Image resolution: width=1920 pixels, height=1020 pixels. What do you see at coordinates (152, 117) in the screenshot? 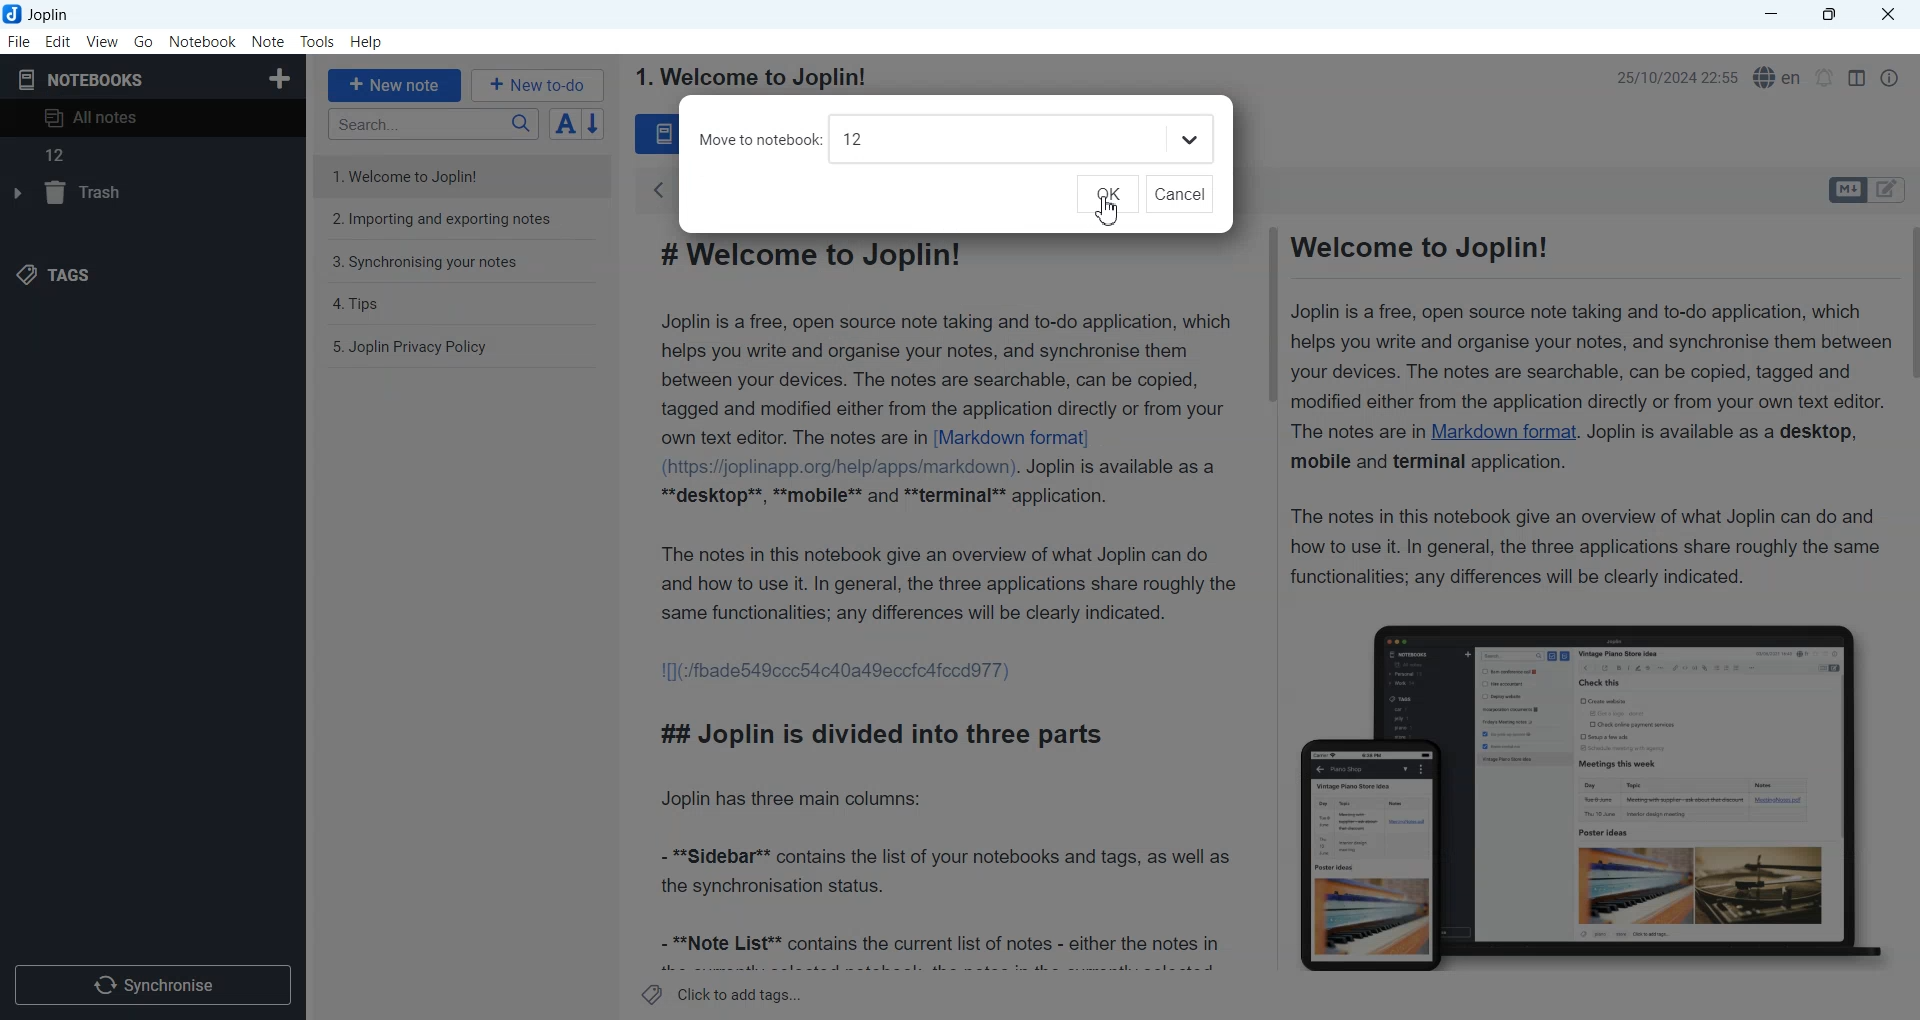
I see `All notes` at bounding box center [152, 117].